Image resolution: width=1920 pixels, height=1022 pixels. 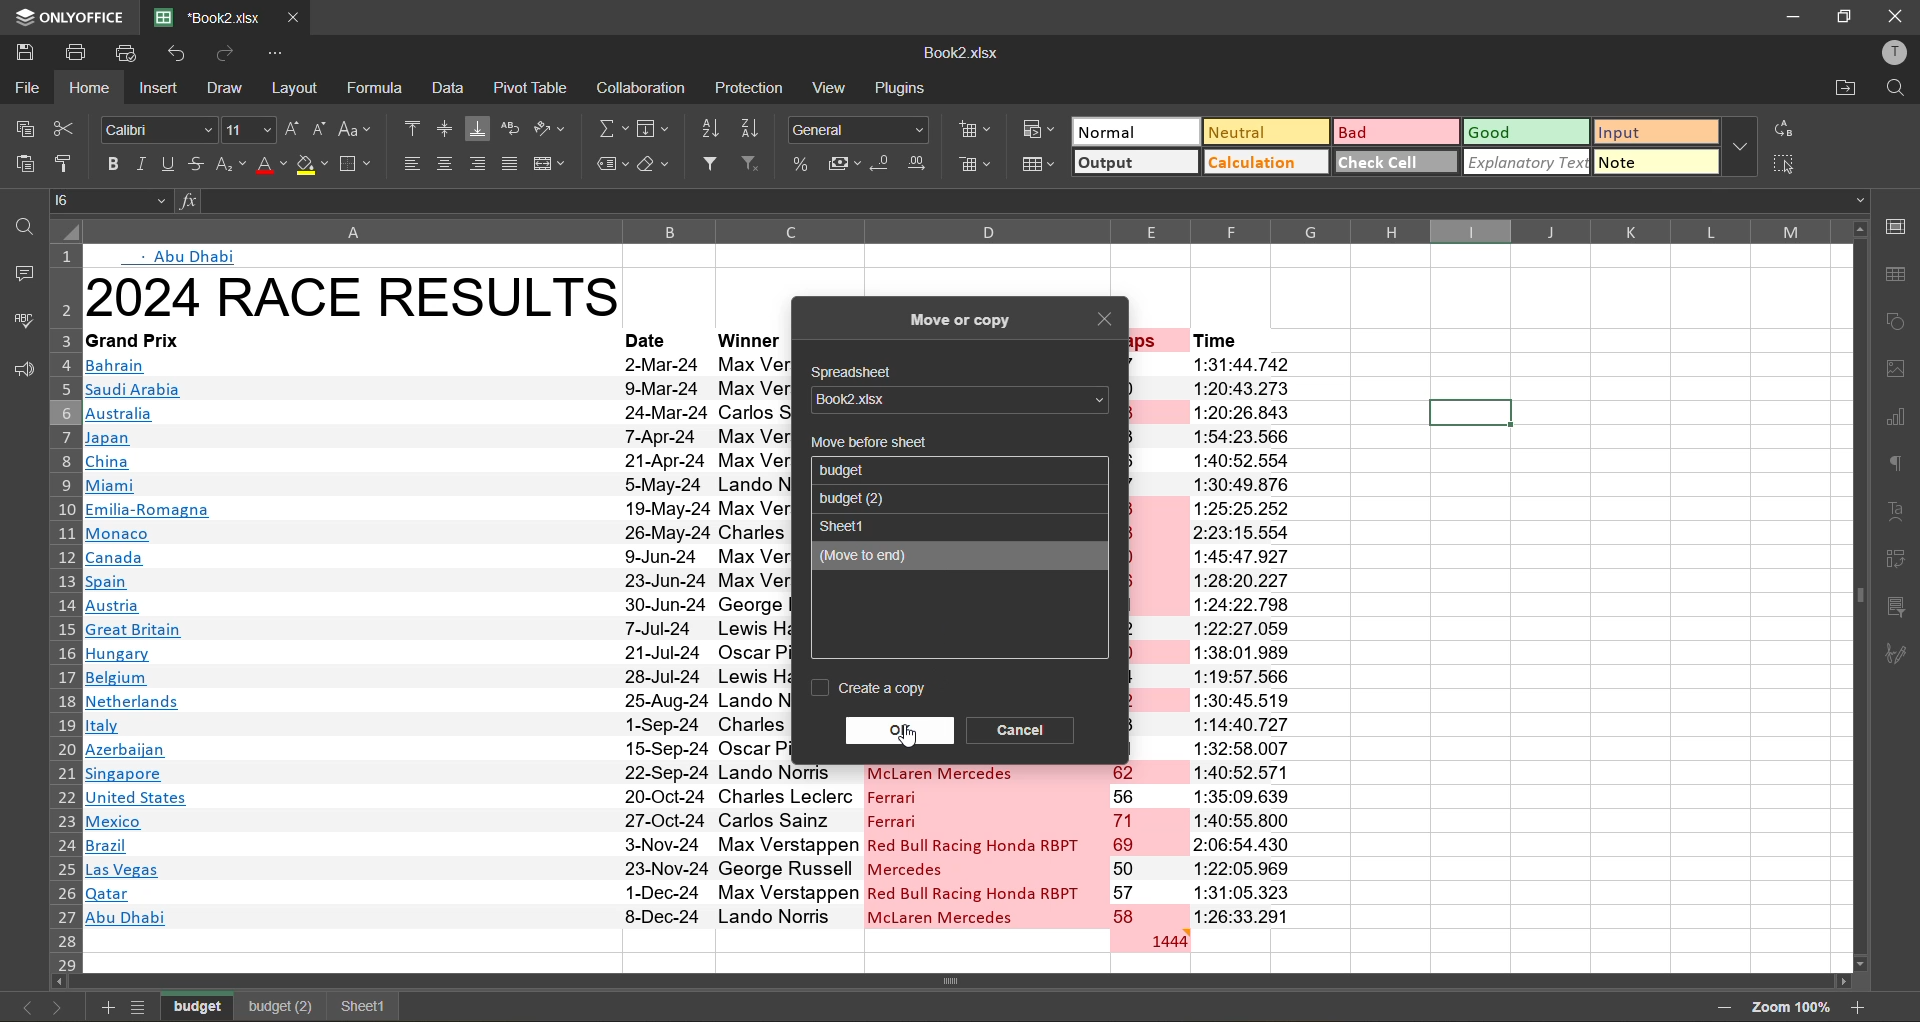 What do you see at coordinates (611, 165) in the screenshot?
I see `named ranges` at bounding box center [611, 165].